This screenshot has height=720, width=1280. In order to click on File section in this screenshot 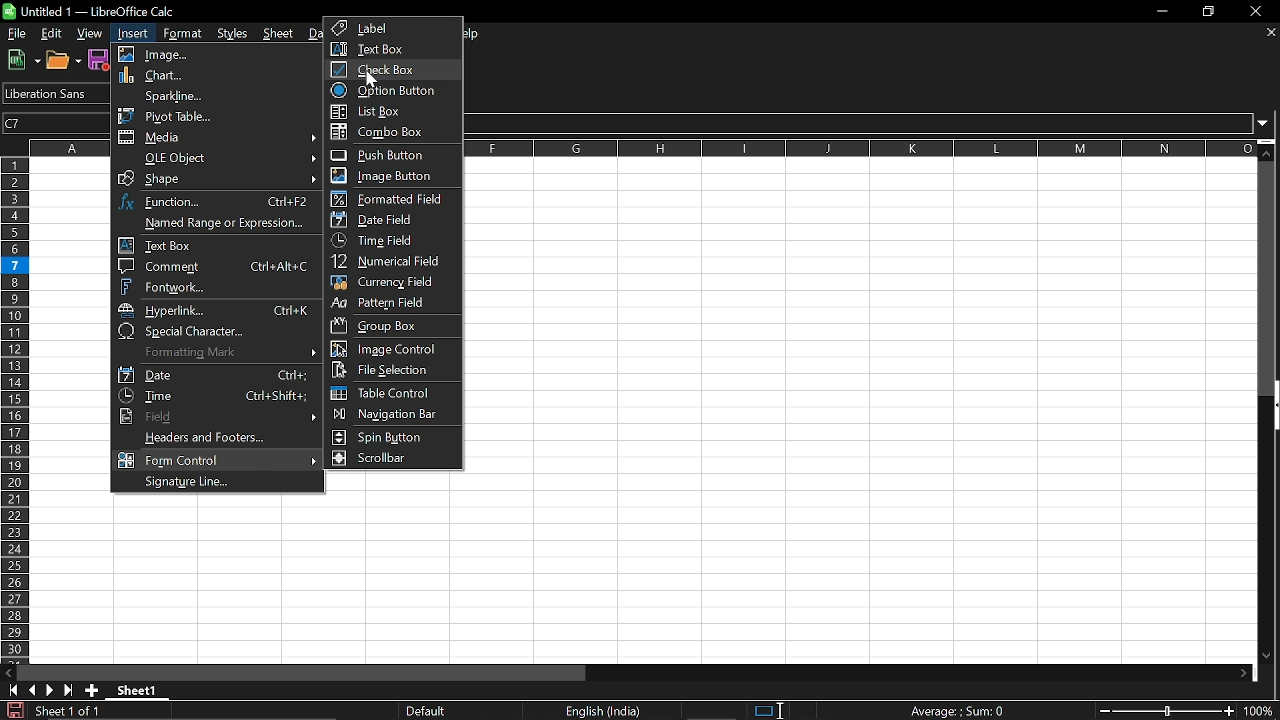, I will do `click(390, 370)`.